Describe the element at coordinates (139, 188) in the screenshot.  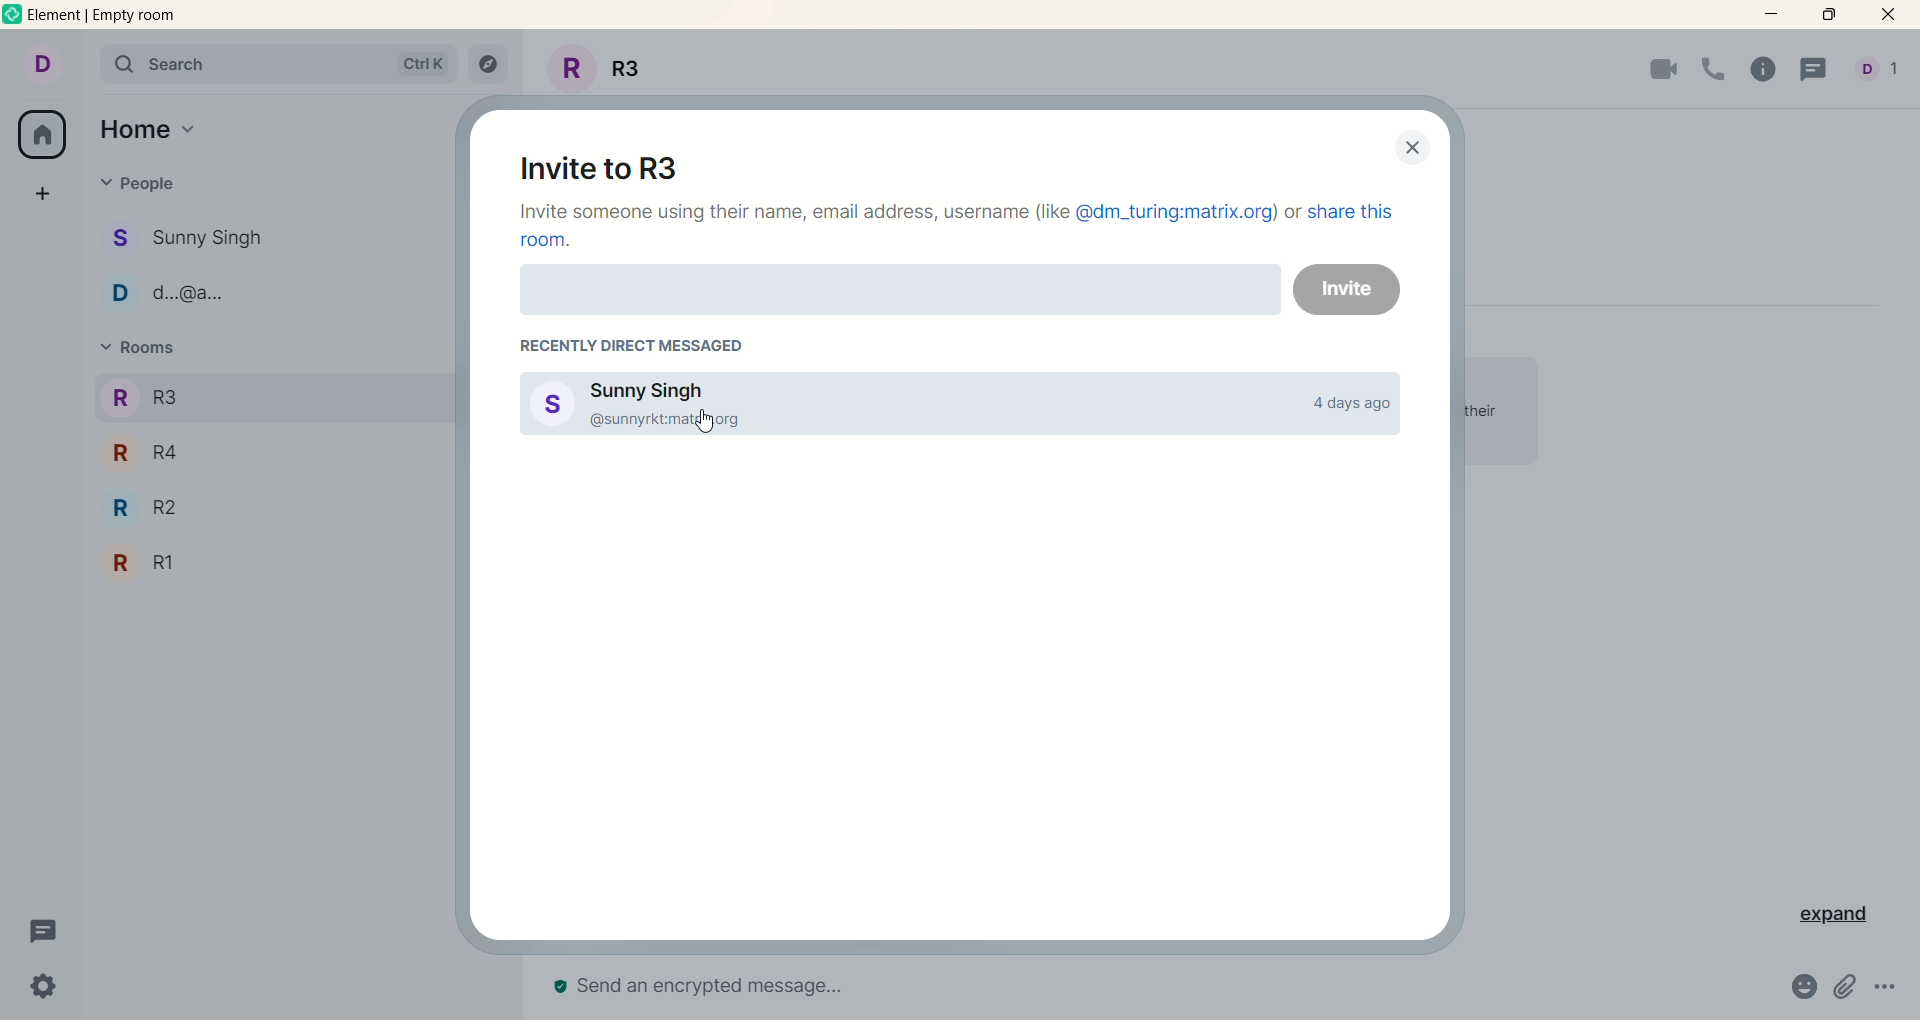
I see `people` at that location.